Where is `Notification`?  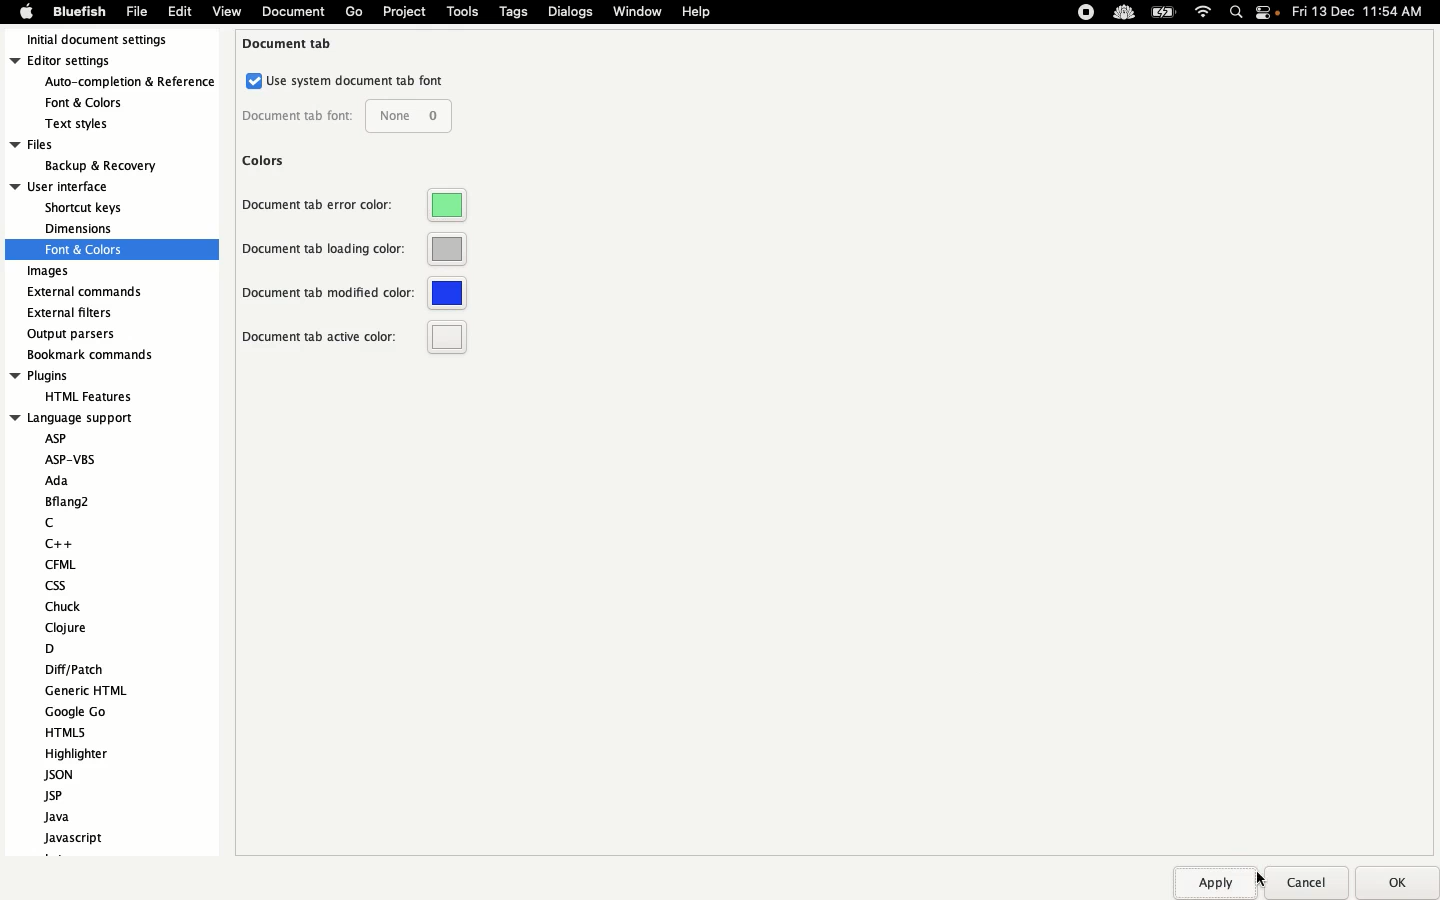
Notification is located at coordinates (1269, 14).